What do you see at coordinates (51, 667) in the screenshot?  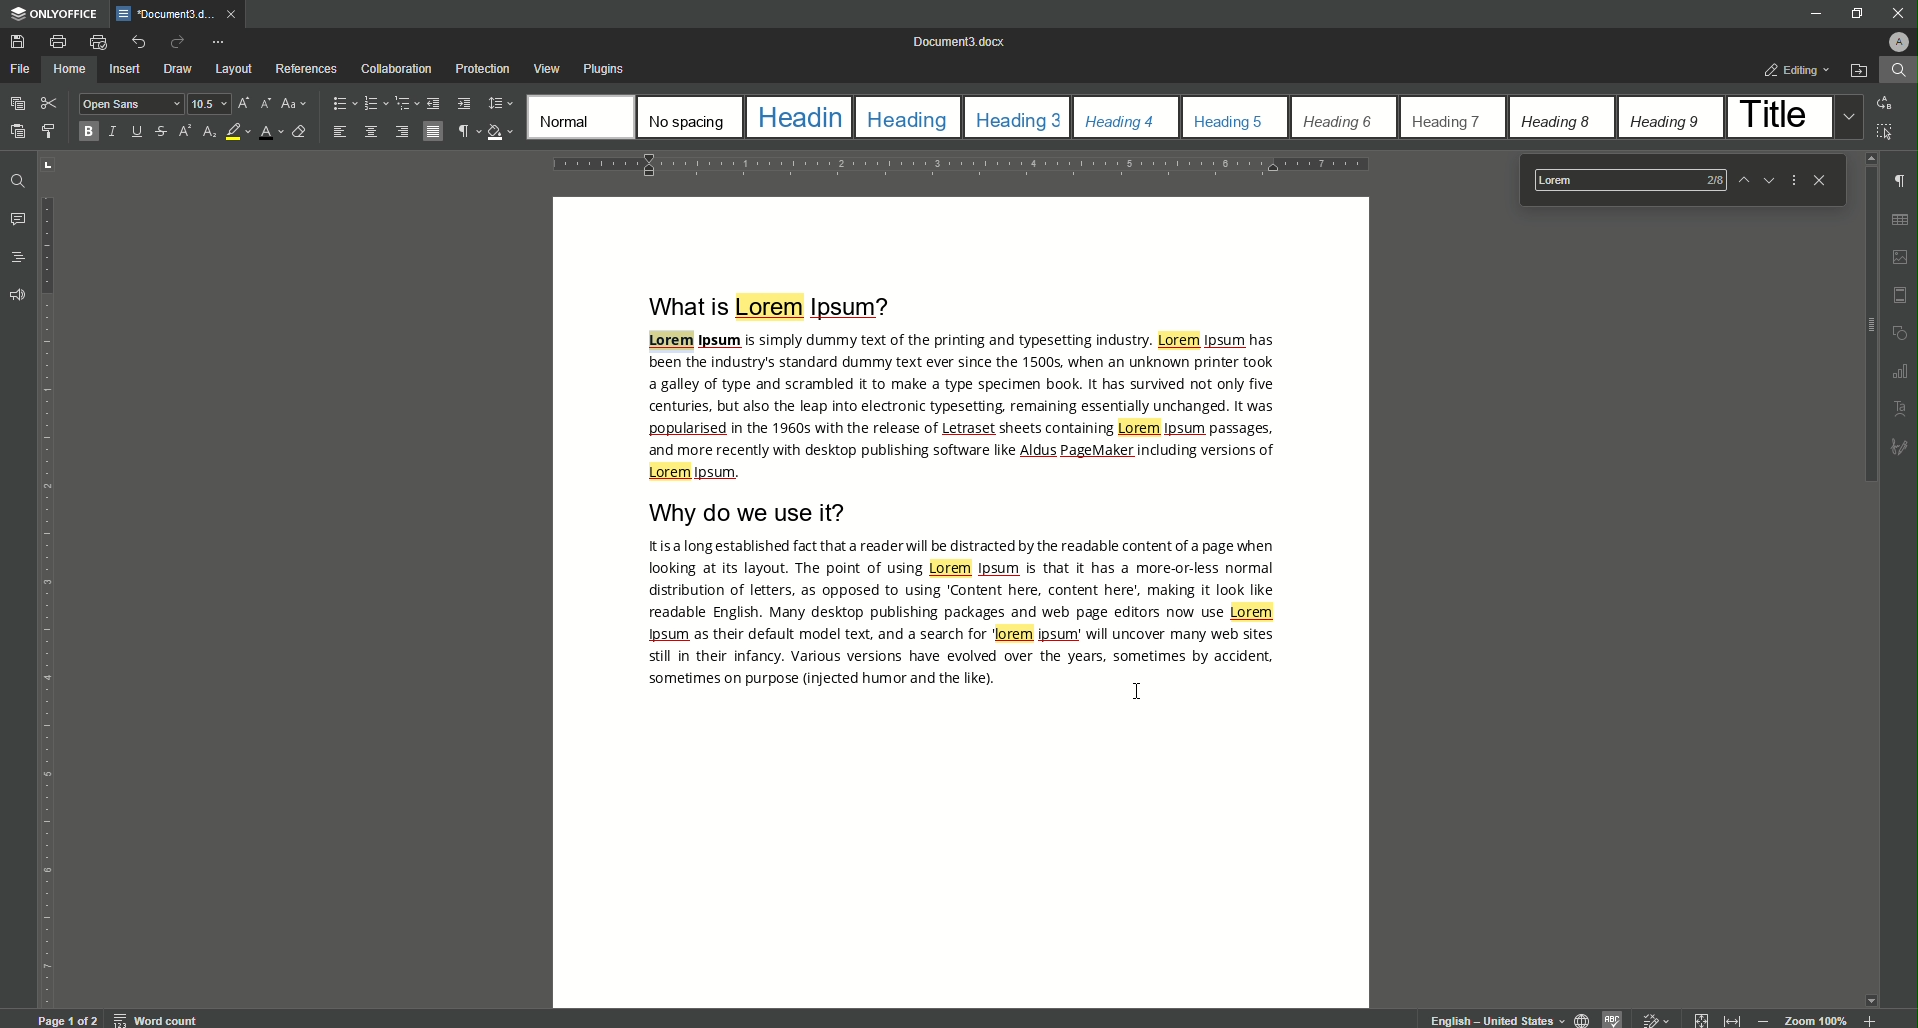 I see `vertical scale` at bounding box center [51, 667].